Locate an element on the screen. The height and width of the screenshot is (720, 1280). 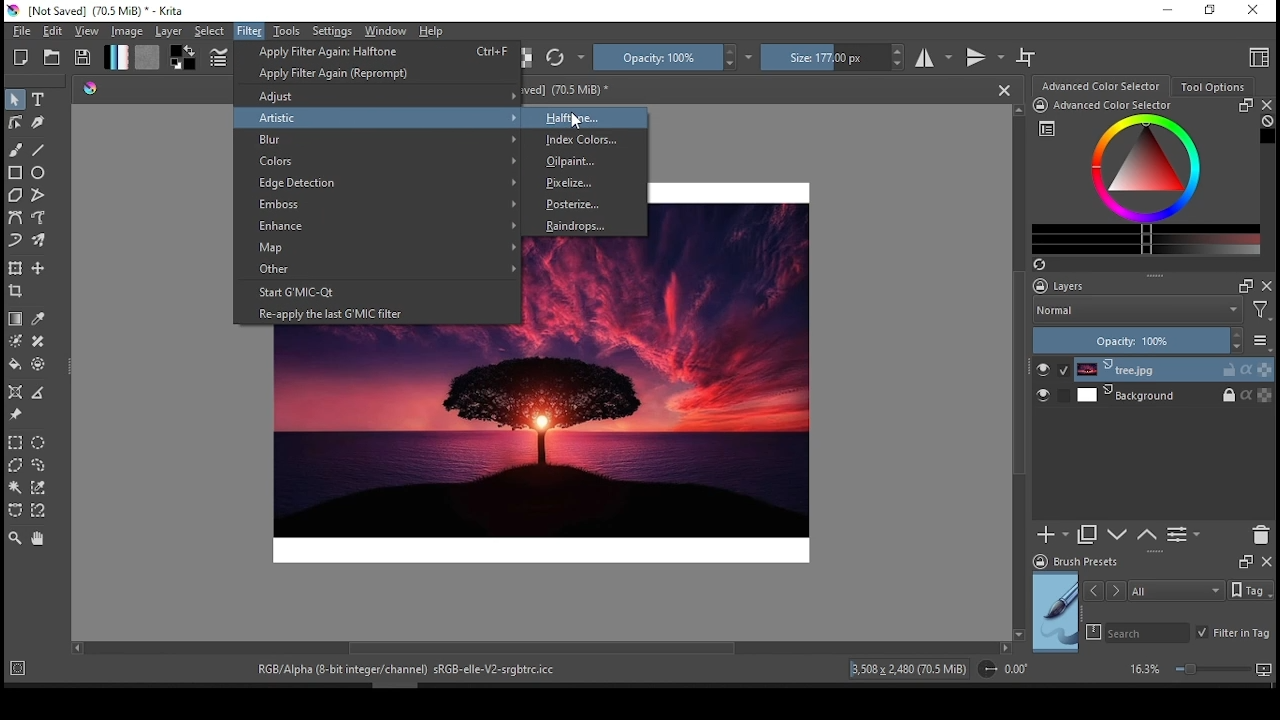
blend mode is located at coordinates (1154, 310).